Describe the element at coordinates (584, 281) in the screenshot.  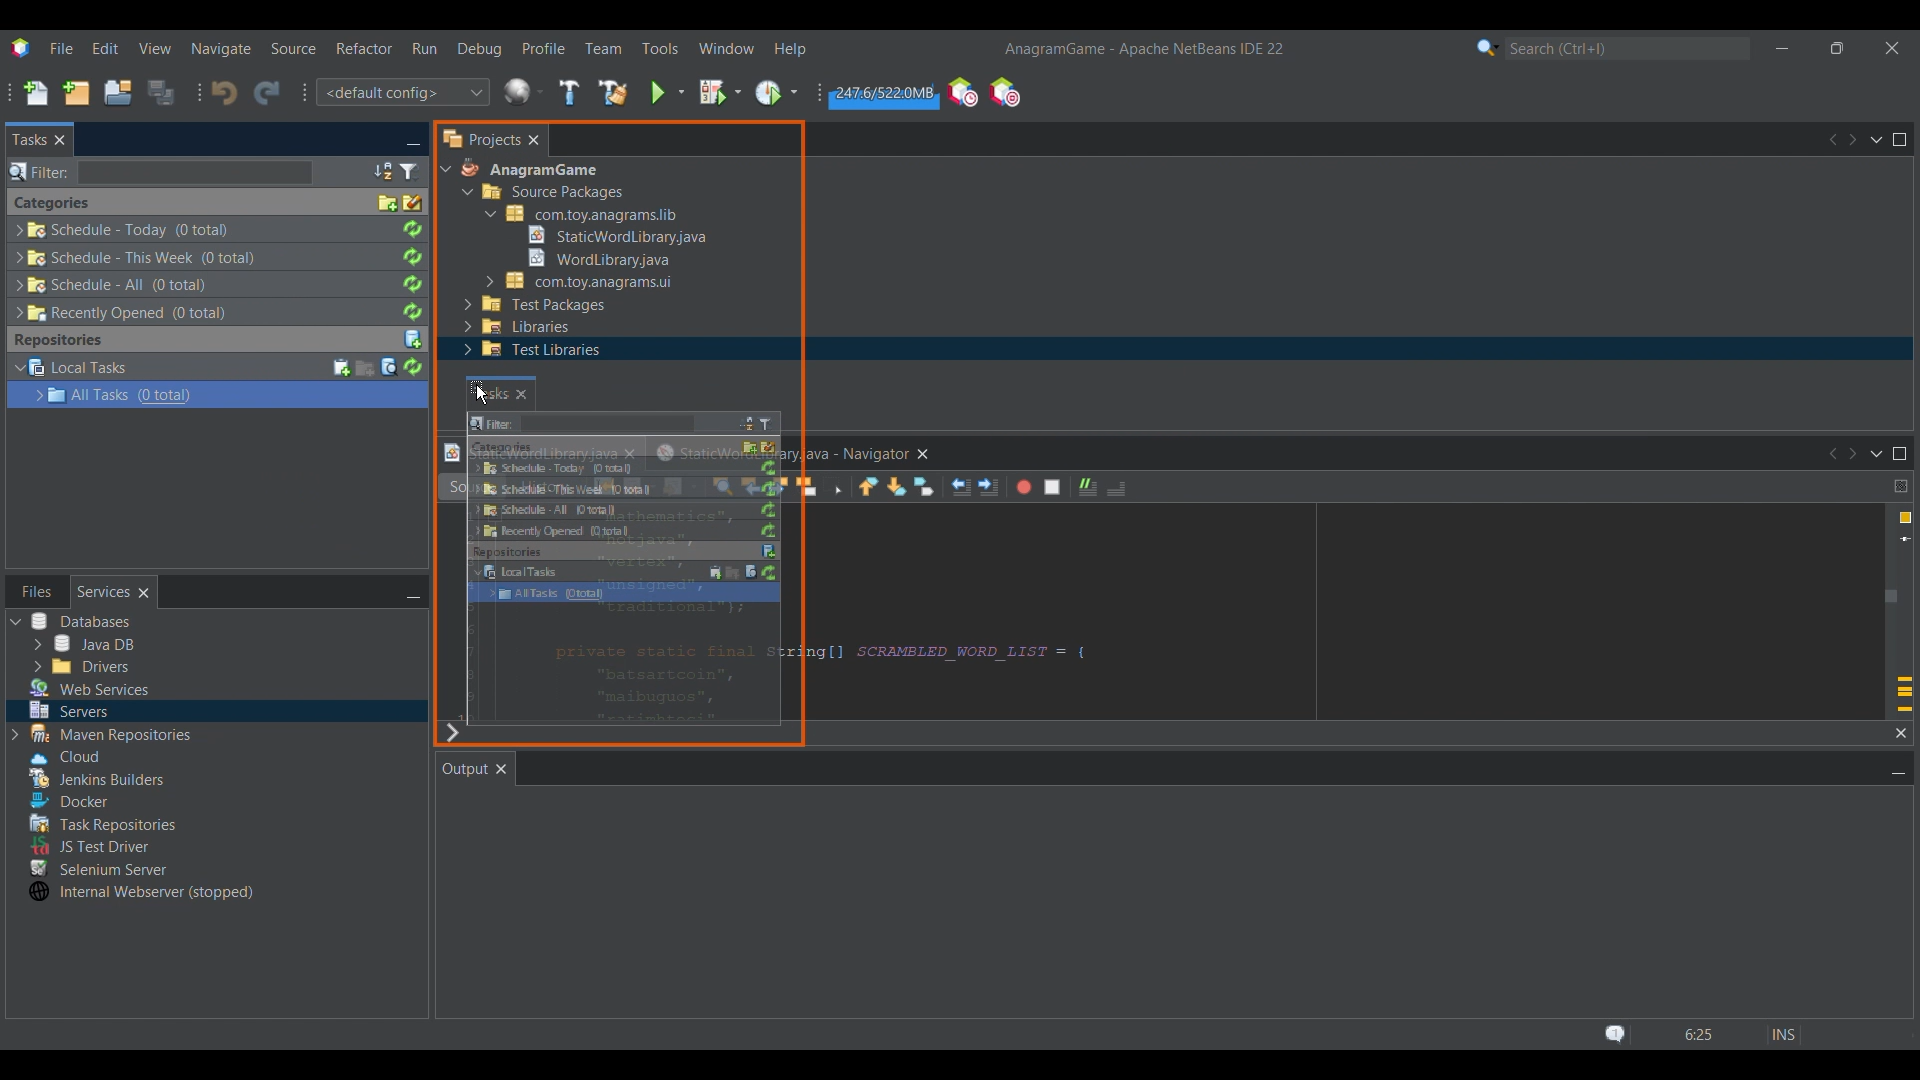
I see `` at that location.